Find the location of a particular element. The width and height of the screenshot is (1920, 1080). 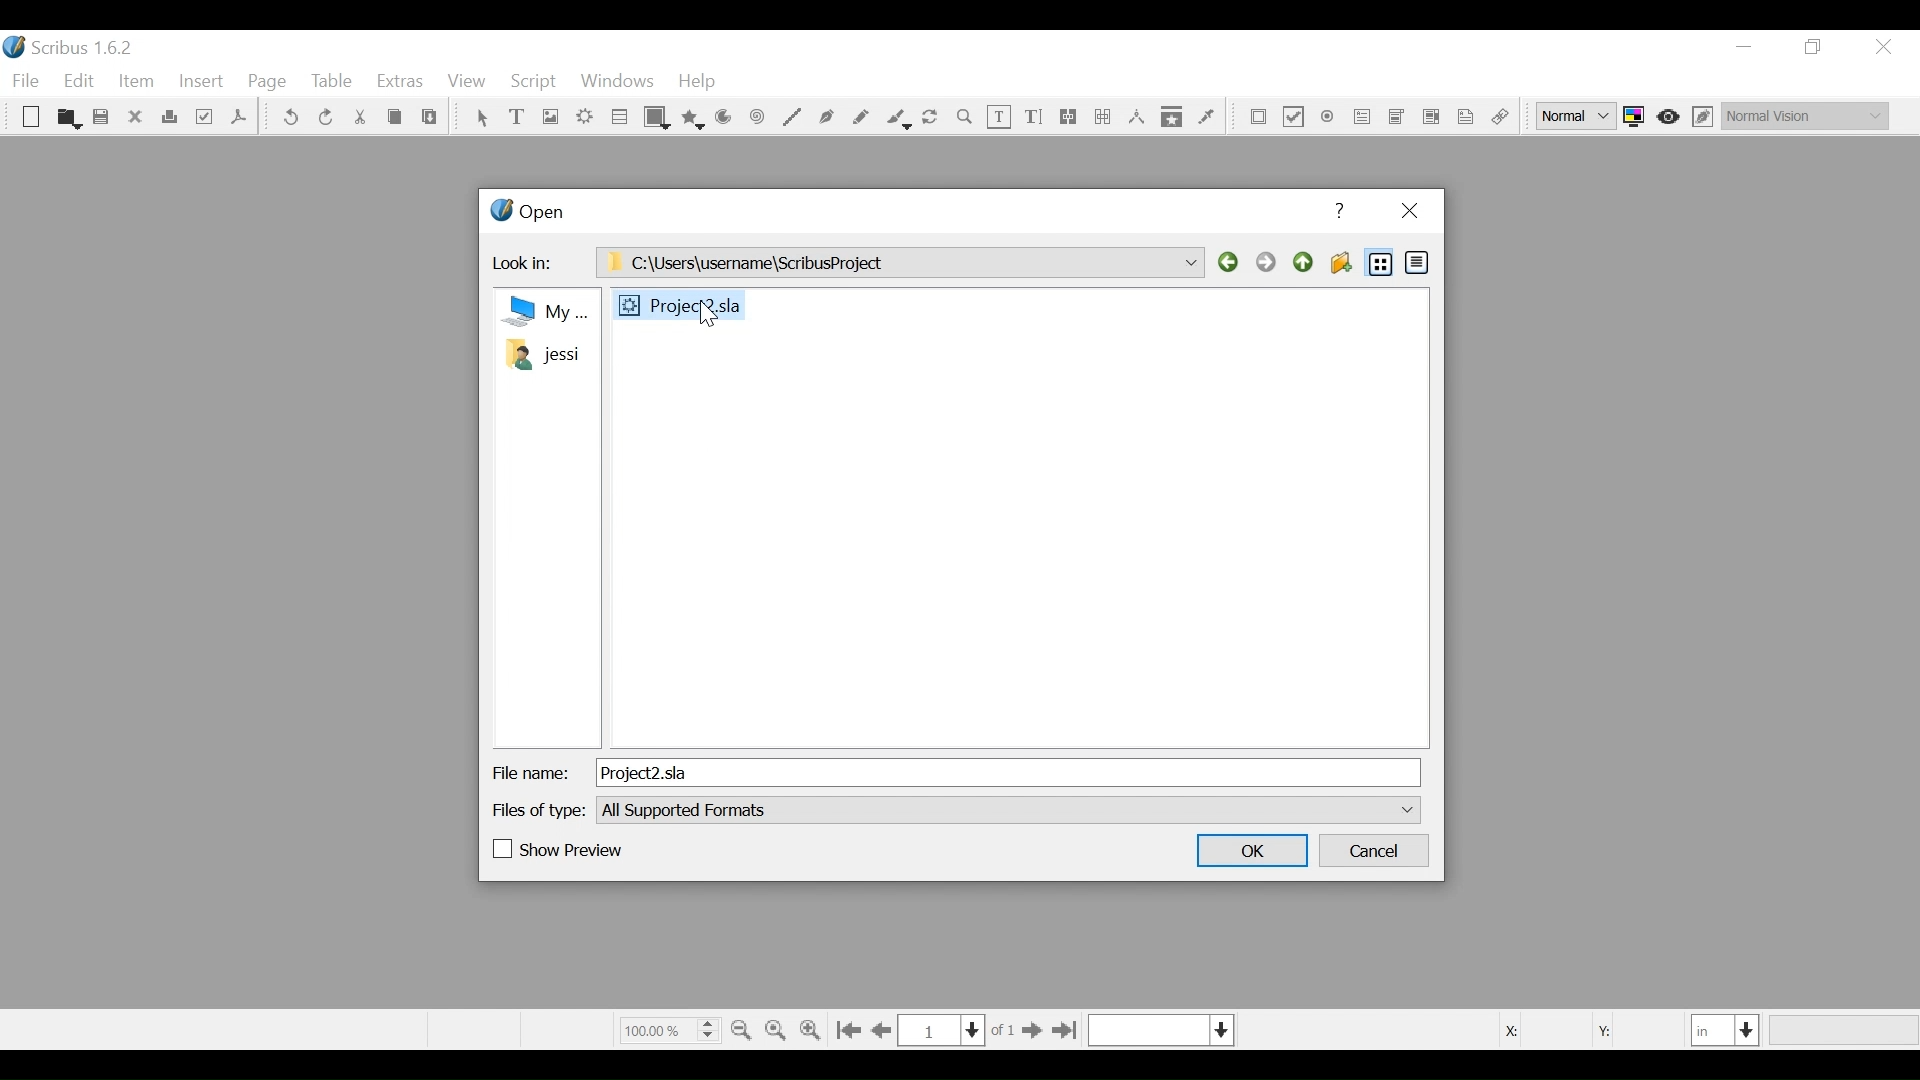

Cut is located at coordinates (359, 118).